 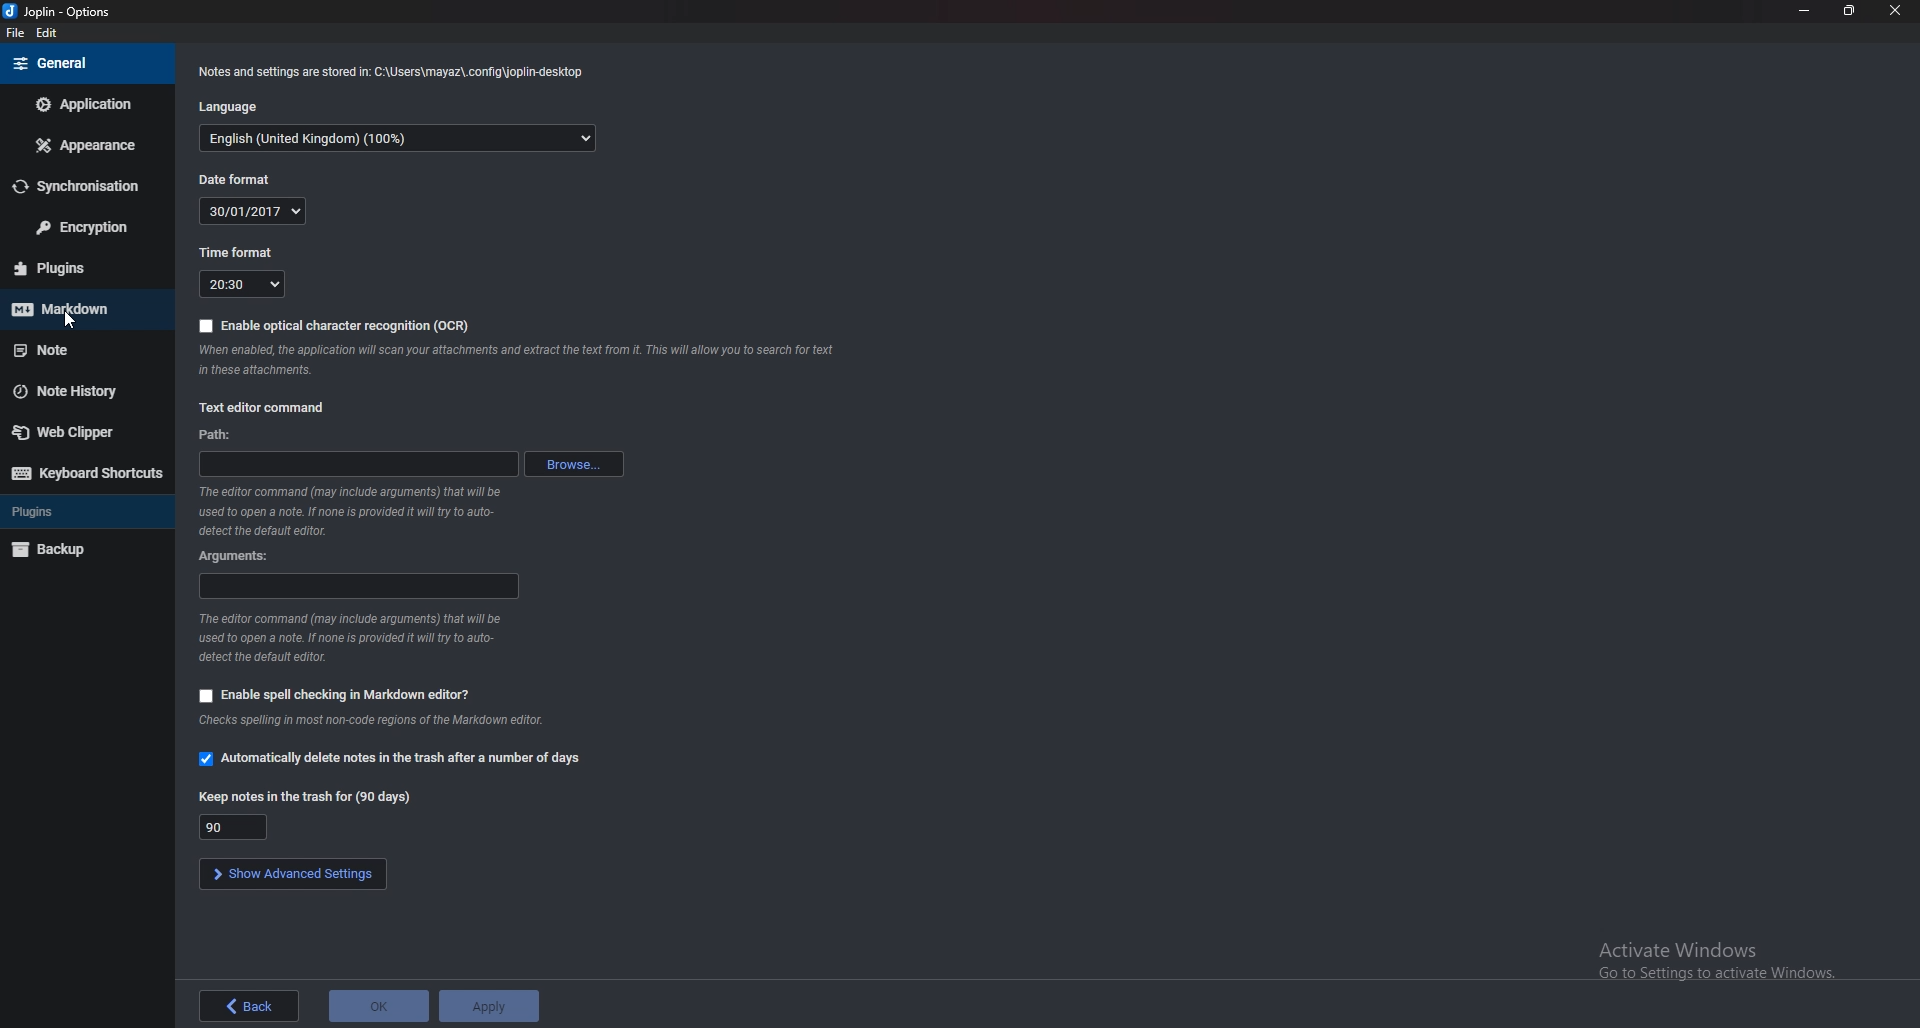 What do you see at coordinates (237, 254) in the screenshot?
I see `Time format` at bounding box center [237, 254].